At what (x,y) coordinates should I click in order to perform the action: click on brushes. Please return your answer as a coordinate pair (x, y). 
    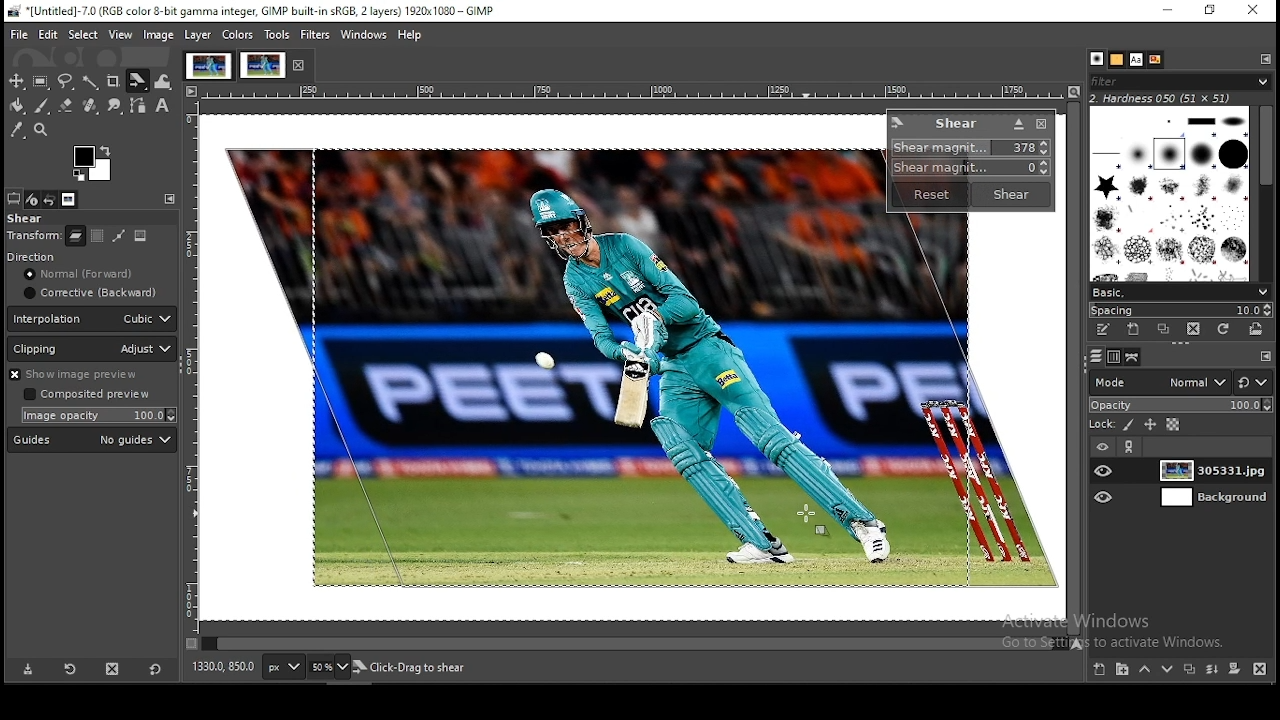
    Looking at the image, I should click on (1116, 60).